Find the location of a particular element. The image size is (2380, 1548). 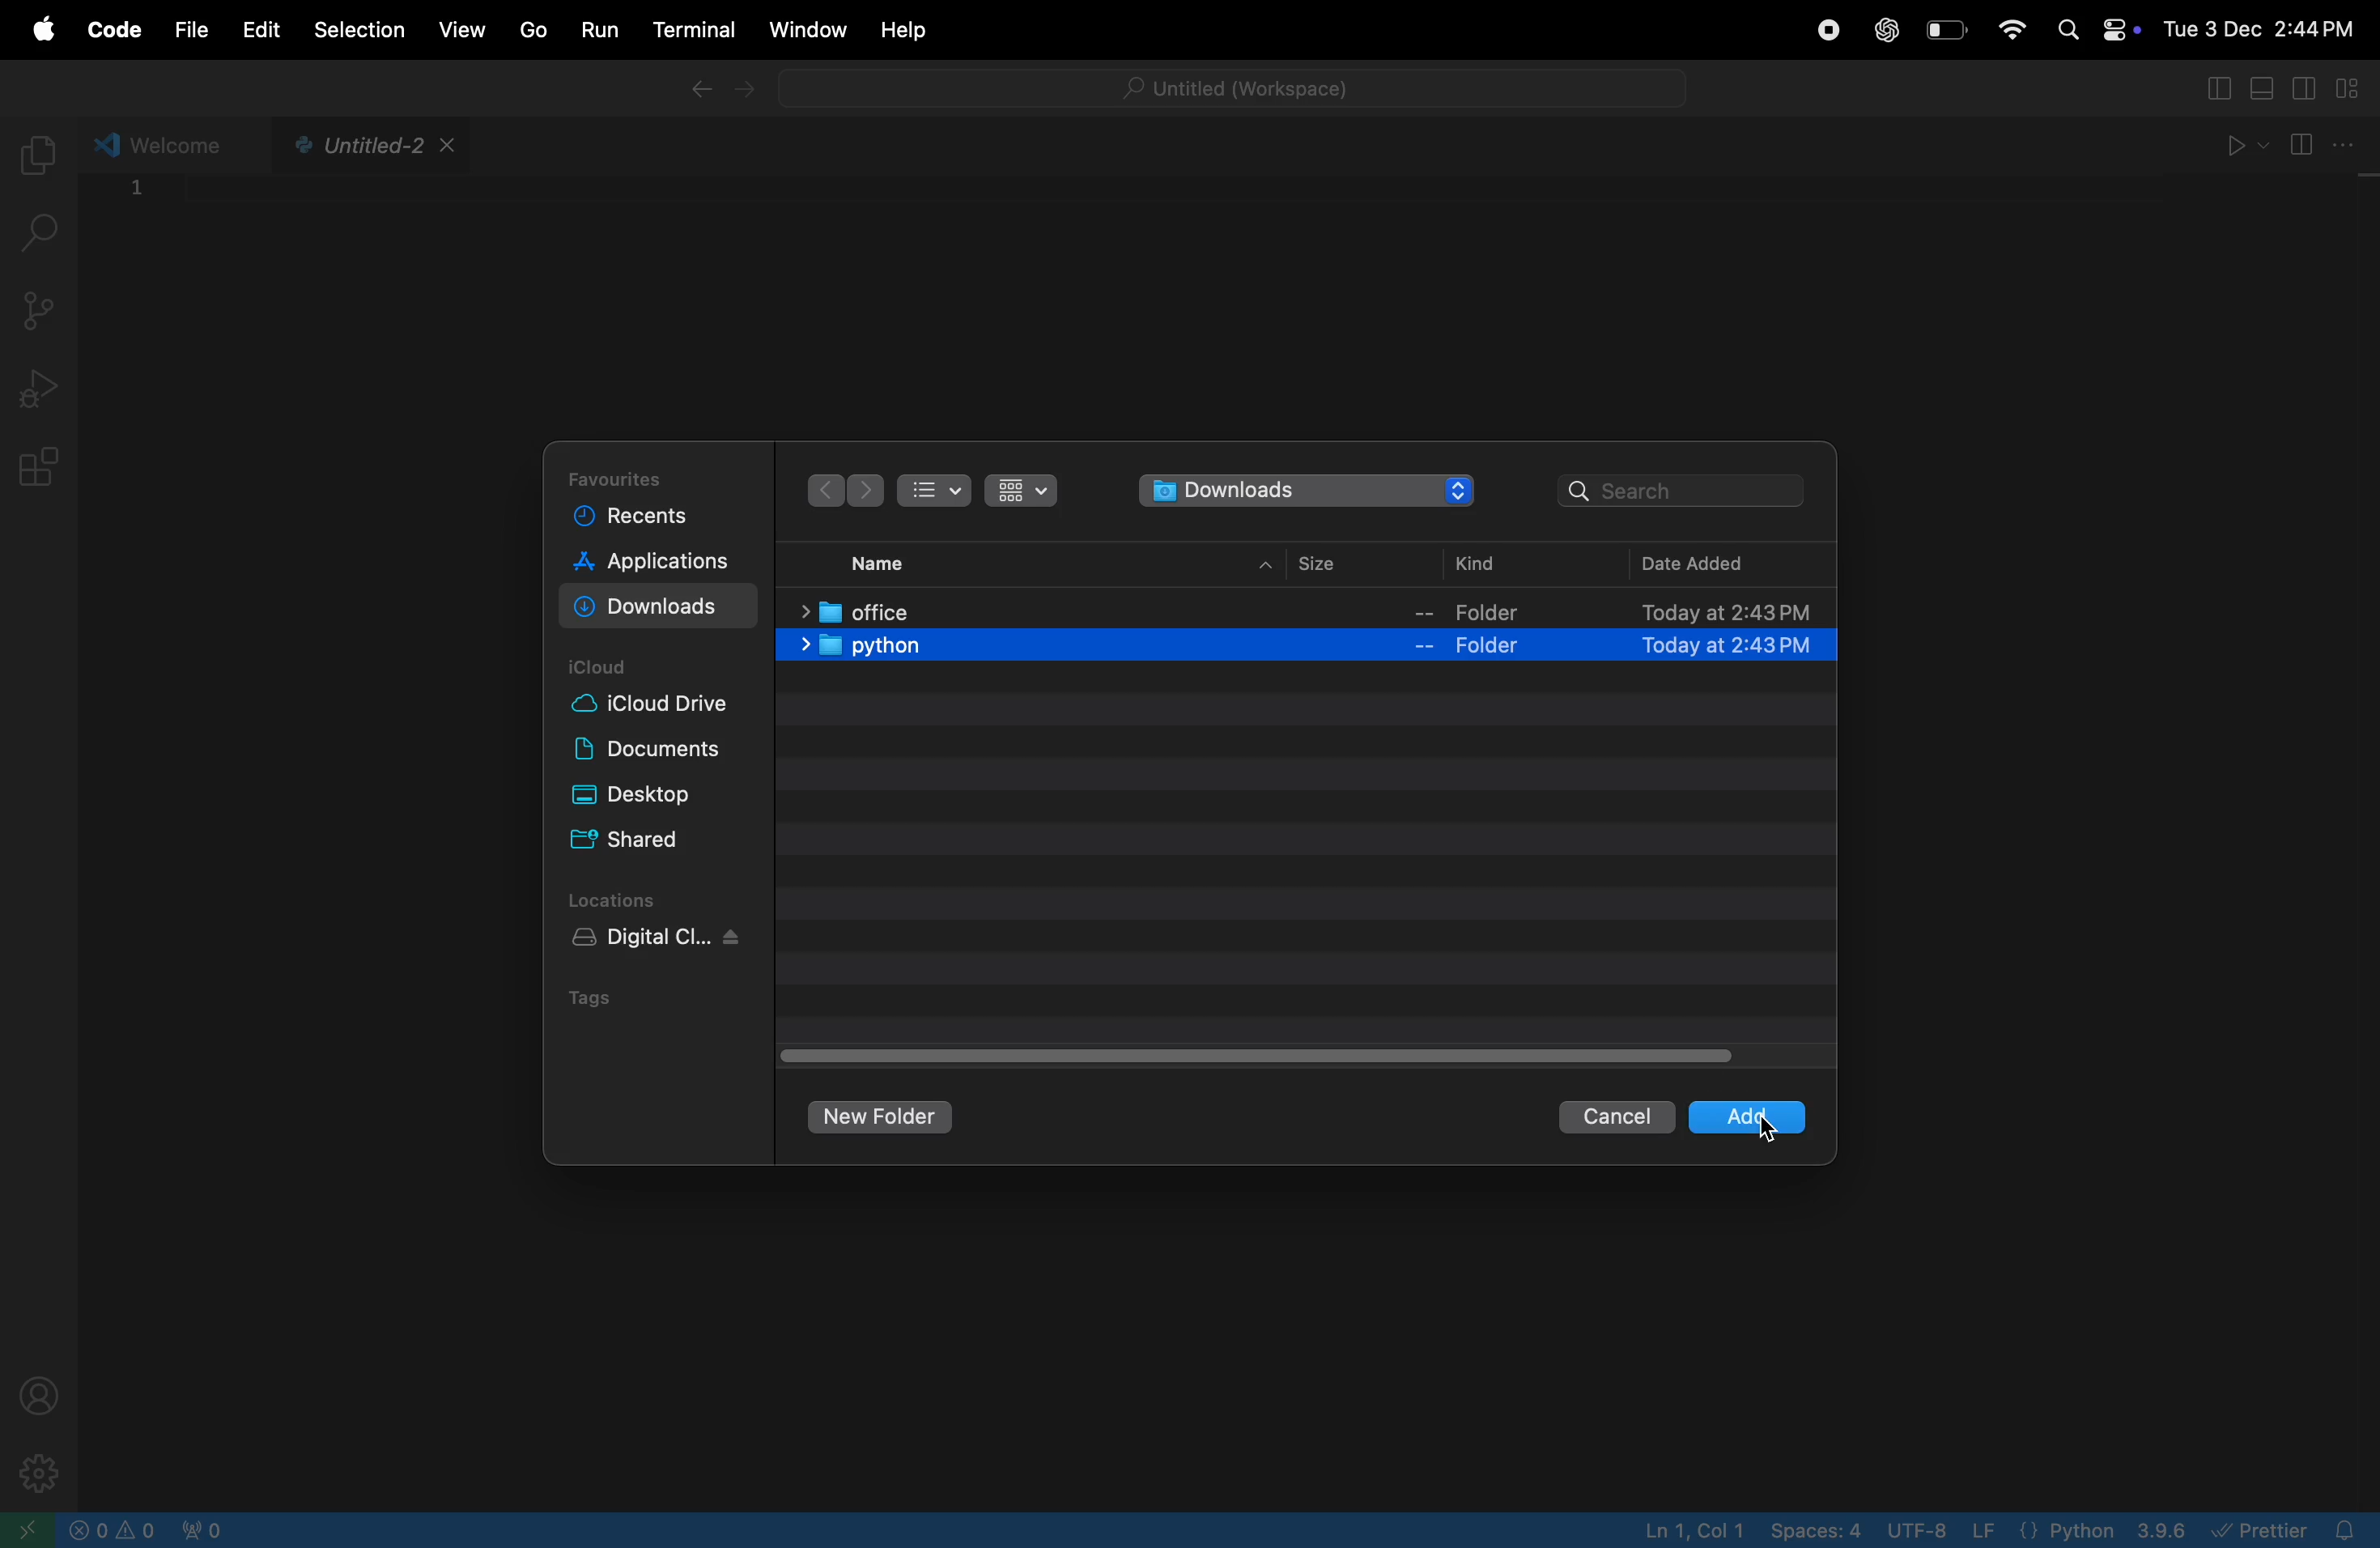

size is located at coordinates (1310, 562).